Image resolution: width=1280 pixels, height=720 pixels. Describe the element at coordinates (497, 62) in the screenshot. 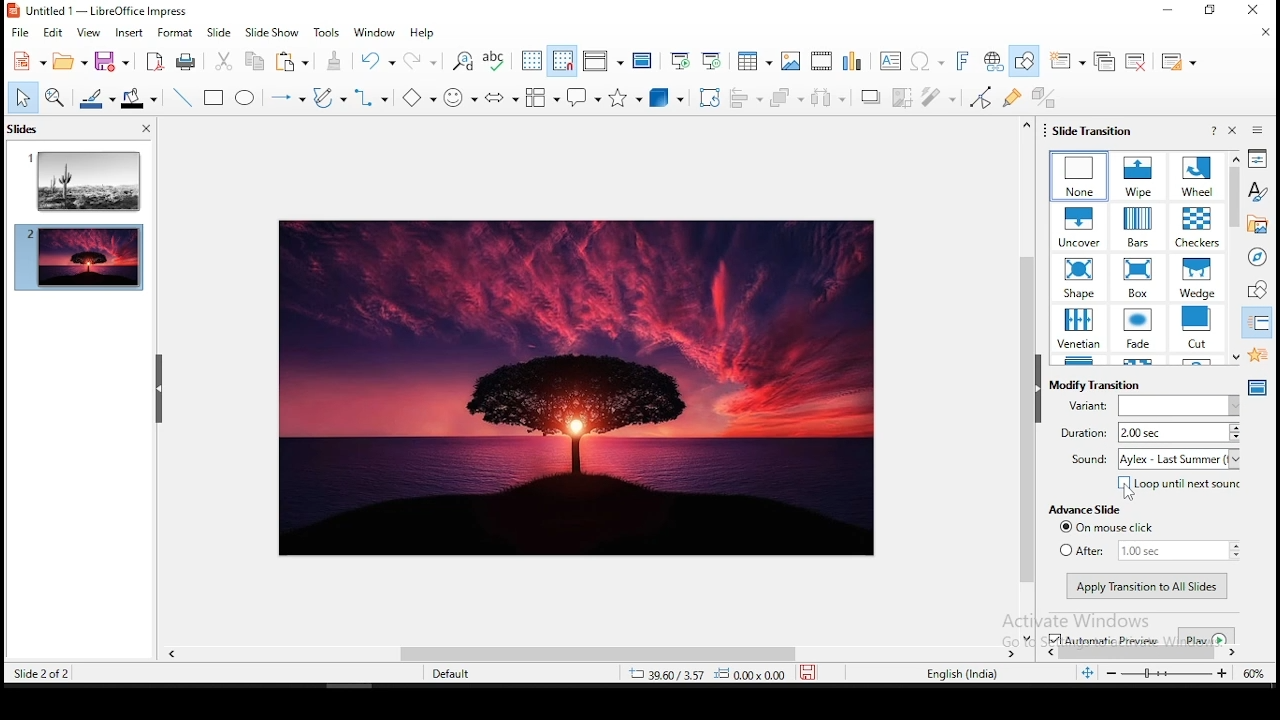

I see `spell check` at that location.